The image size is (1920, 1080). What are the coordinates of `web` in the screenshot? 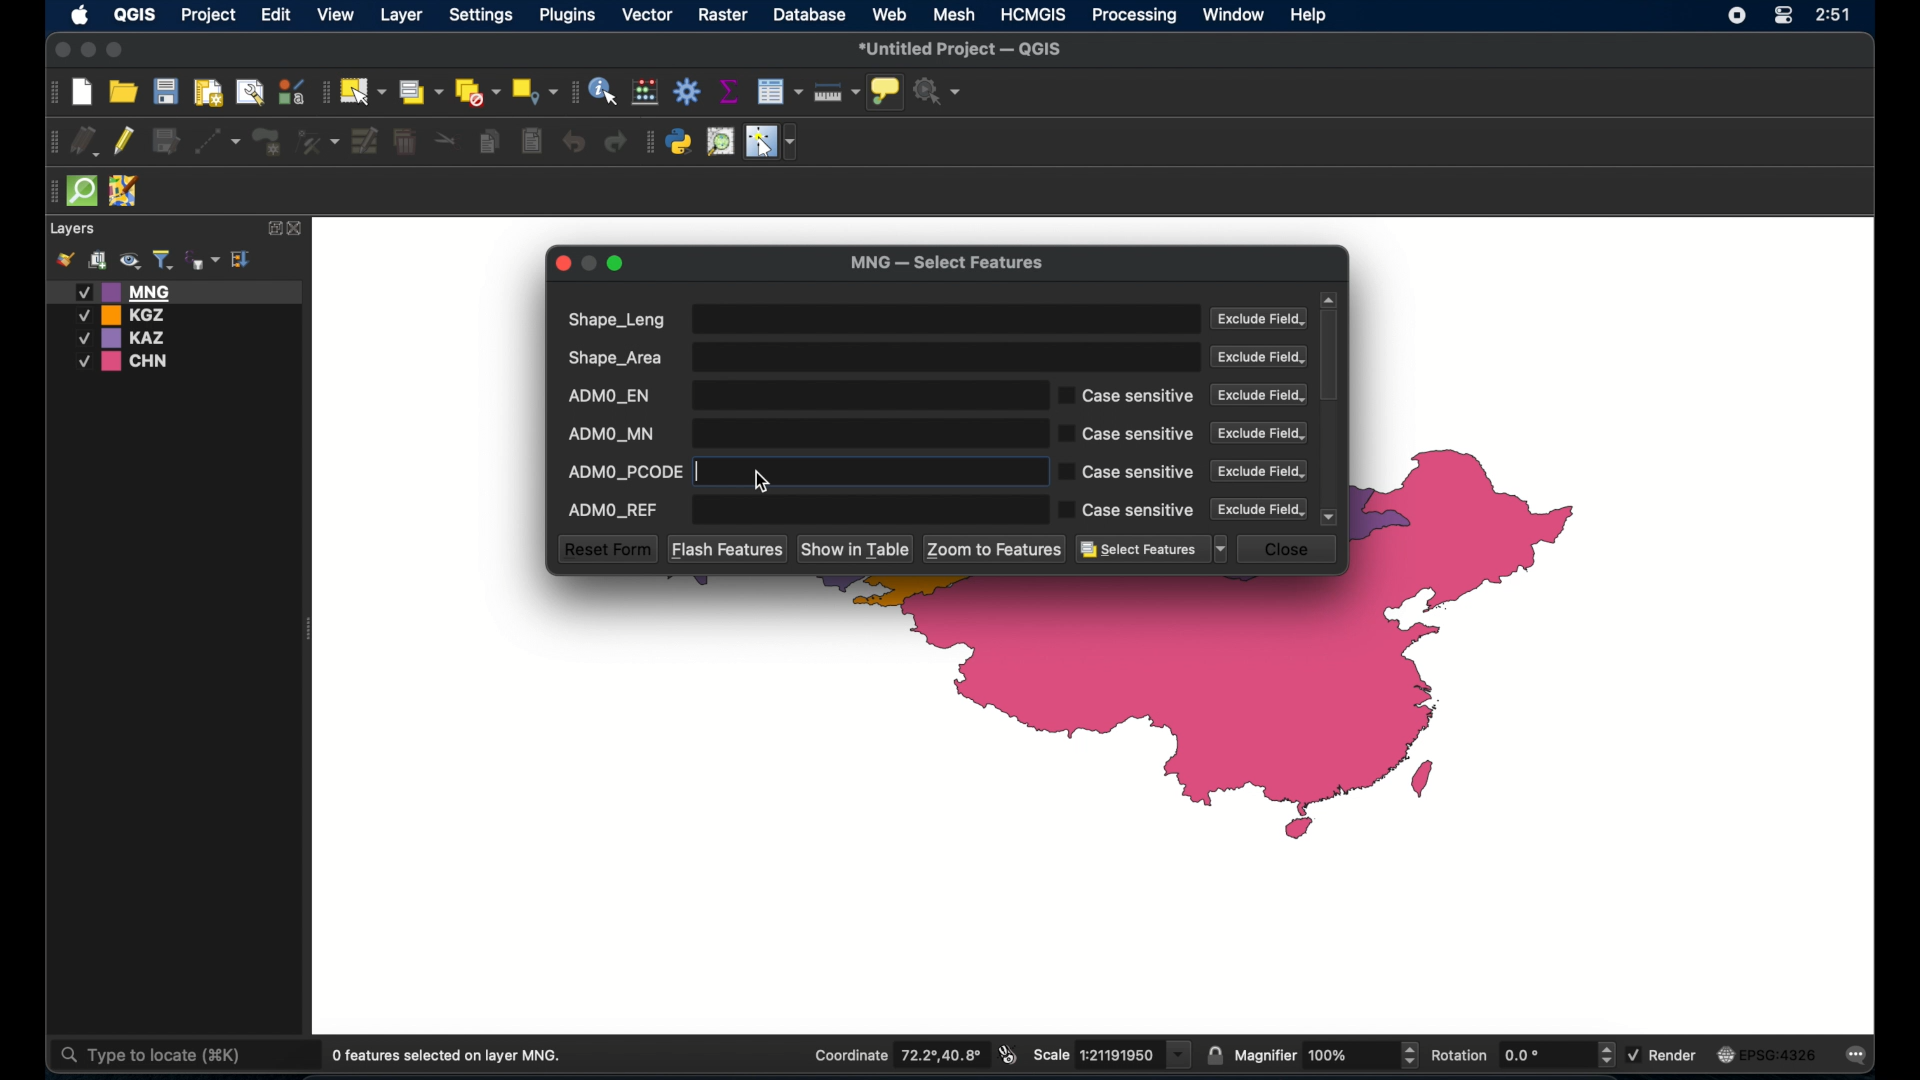 It's located at (890, 14).